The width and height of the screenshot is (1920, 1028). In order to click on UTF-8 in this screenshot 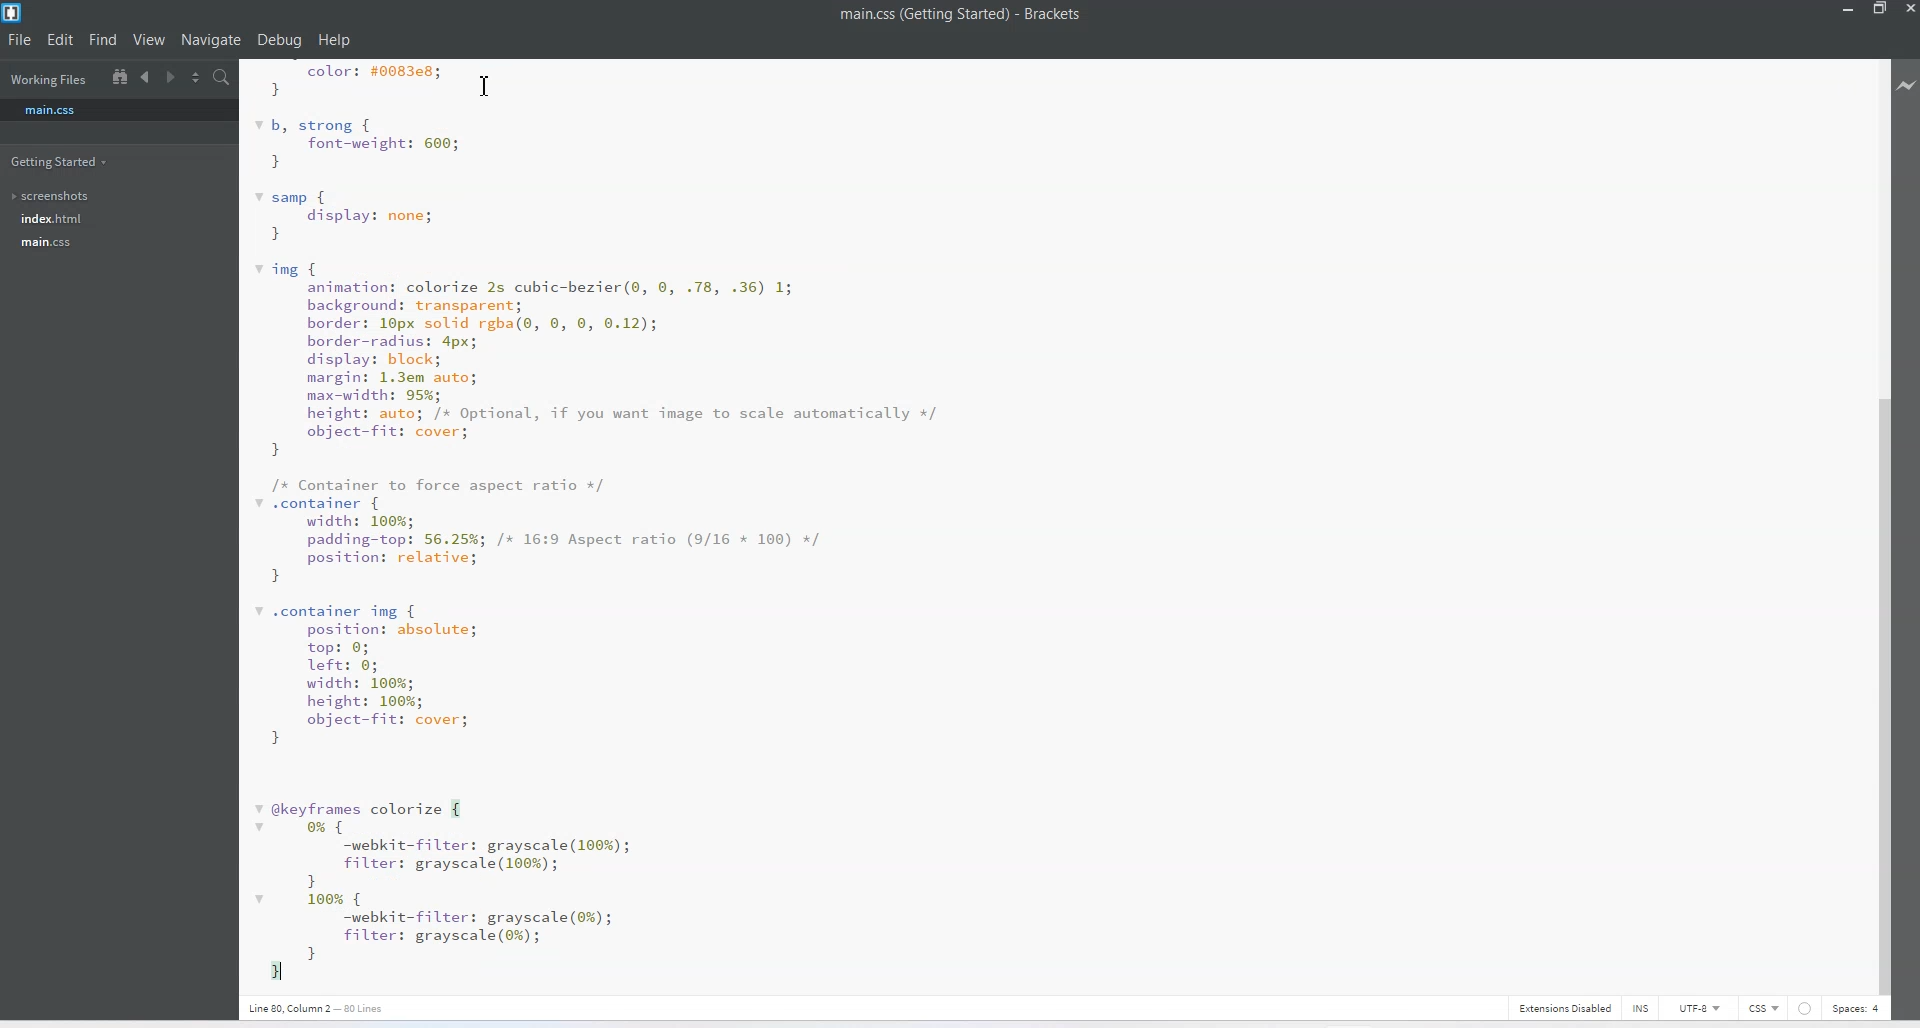, I will do `click(1702, 1008)`.